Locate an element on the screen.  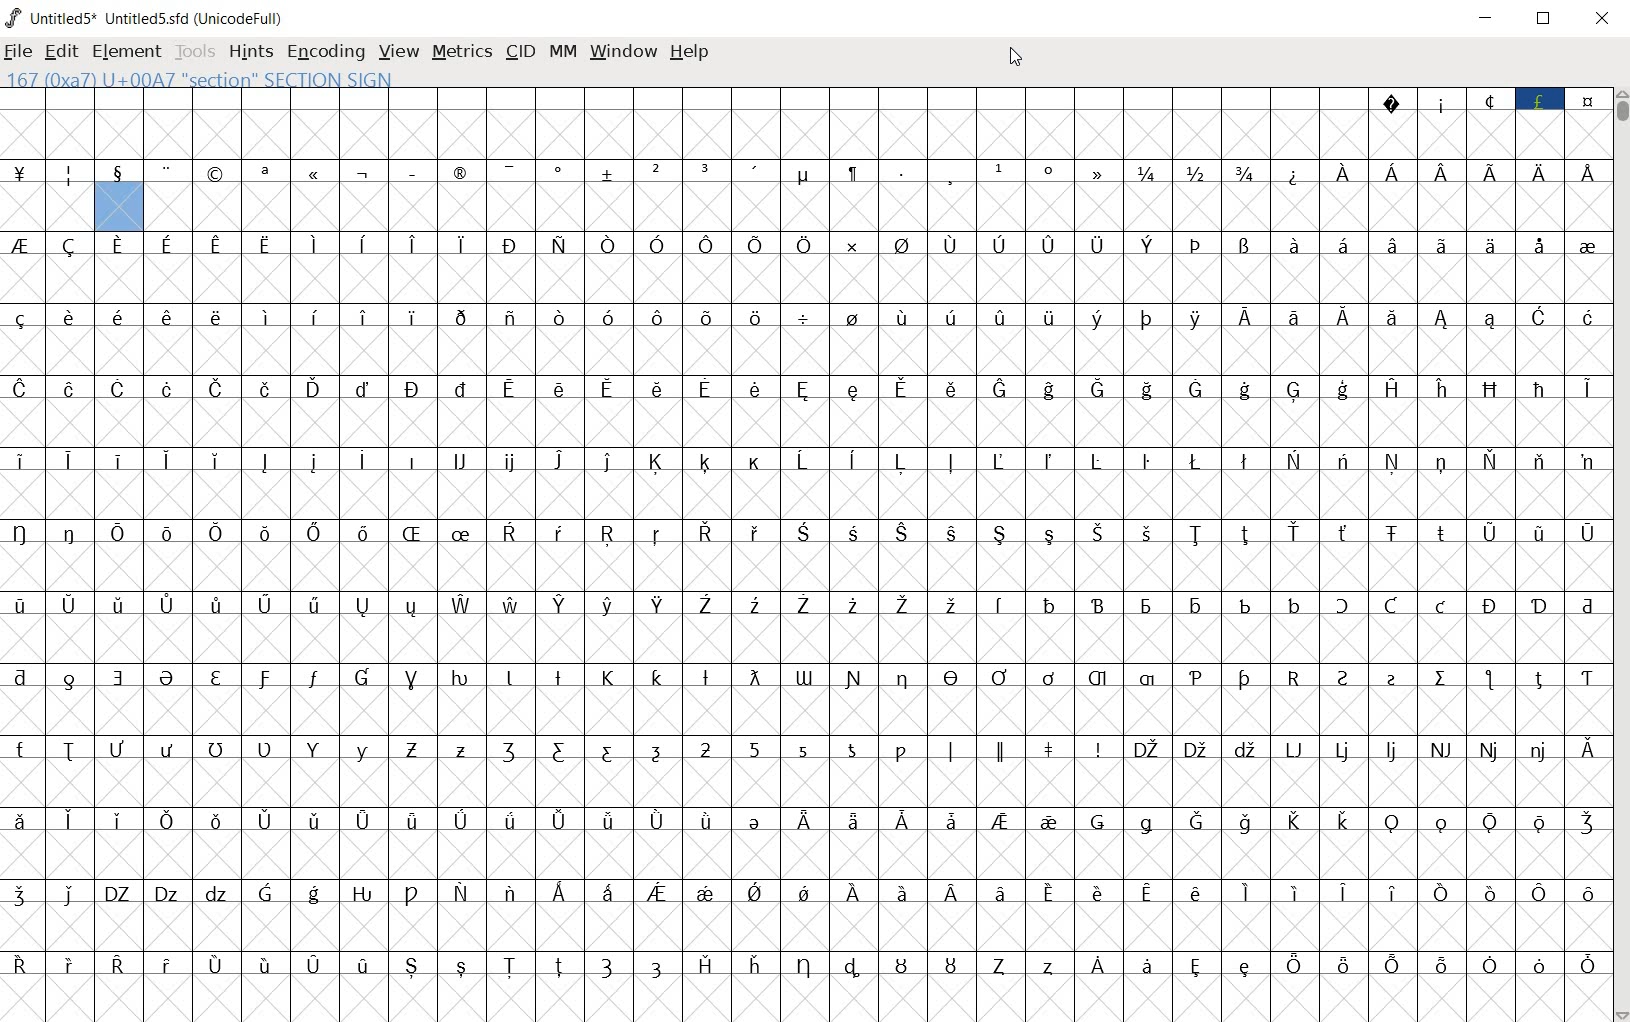
special letters is located at coordinates (806, 534).